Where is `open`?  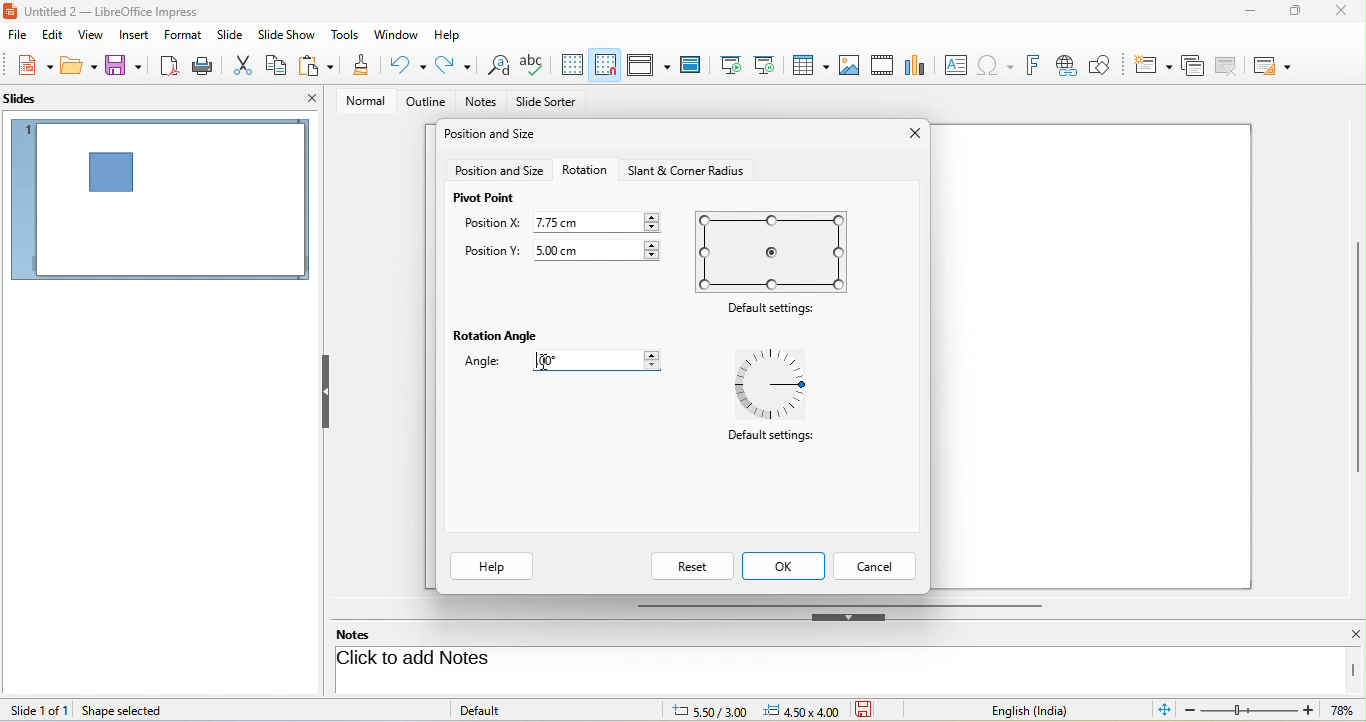
open is located at coordinates (79, 68).